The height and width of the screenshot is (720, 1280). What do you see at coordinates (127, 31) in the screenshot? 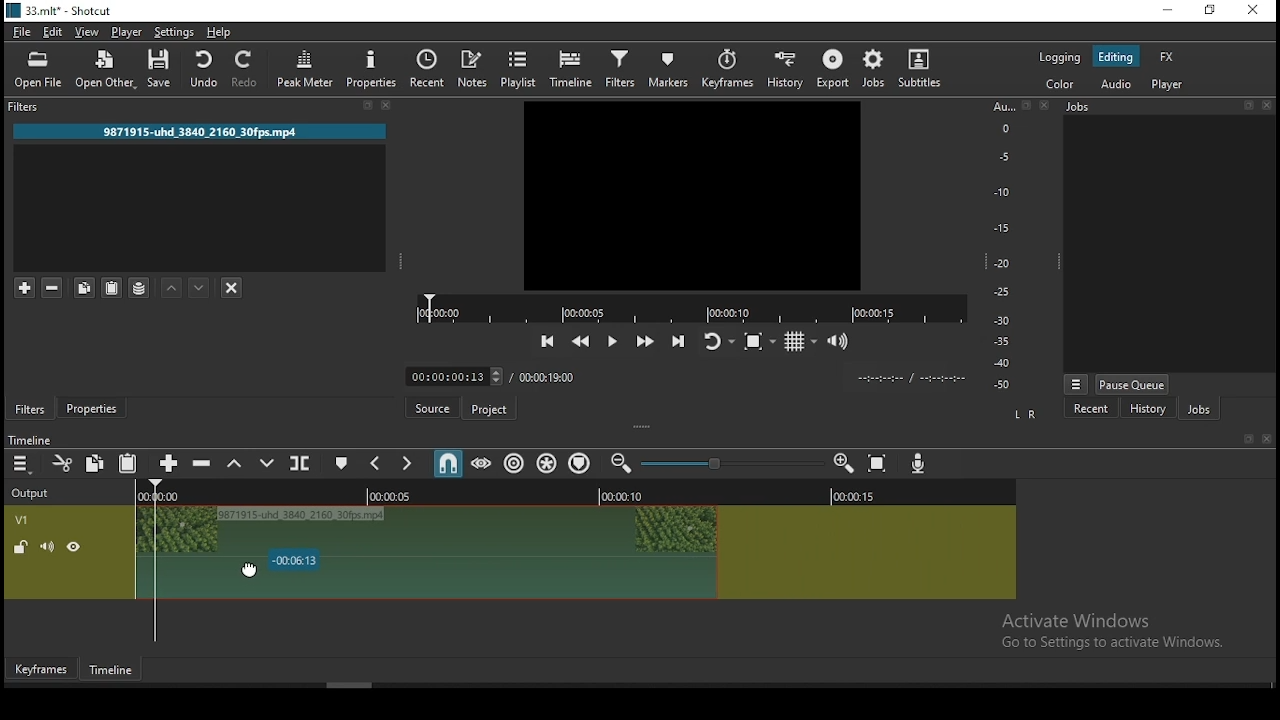
I see `player` at bounding box center [127, 31].